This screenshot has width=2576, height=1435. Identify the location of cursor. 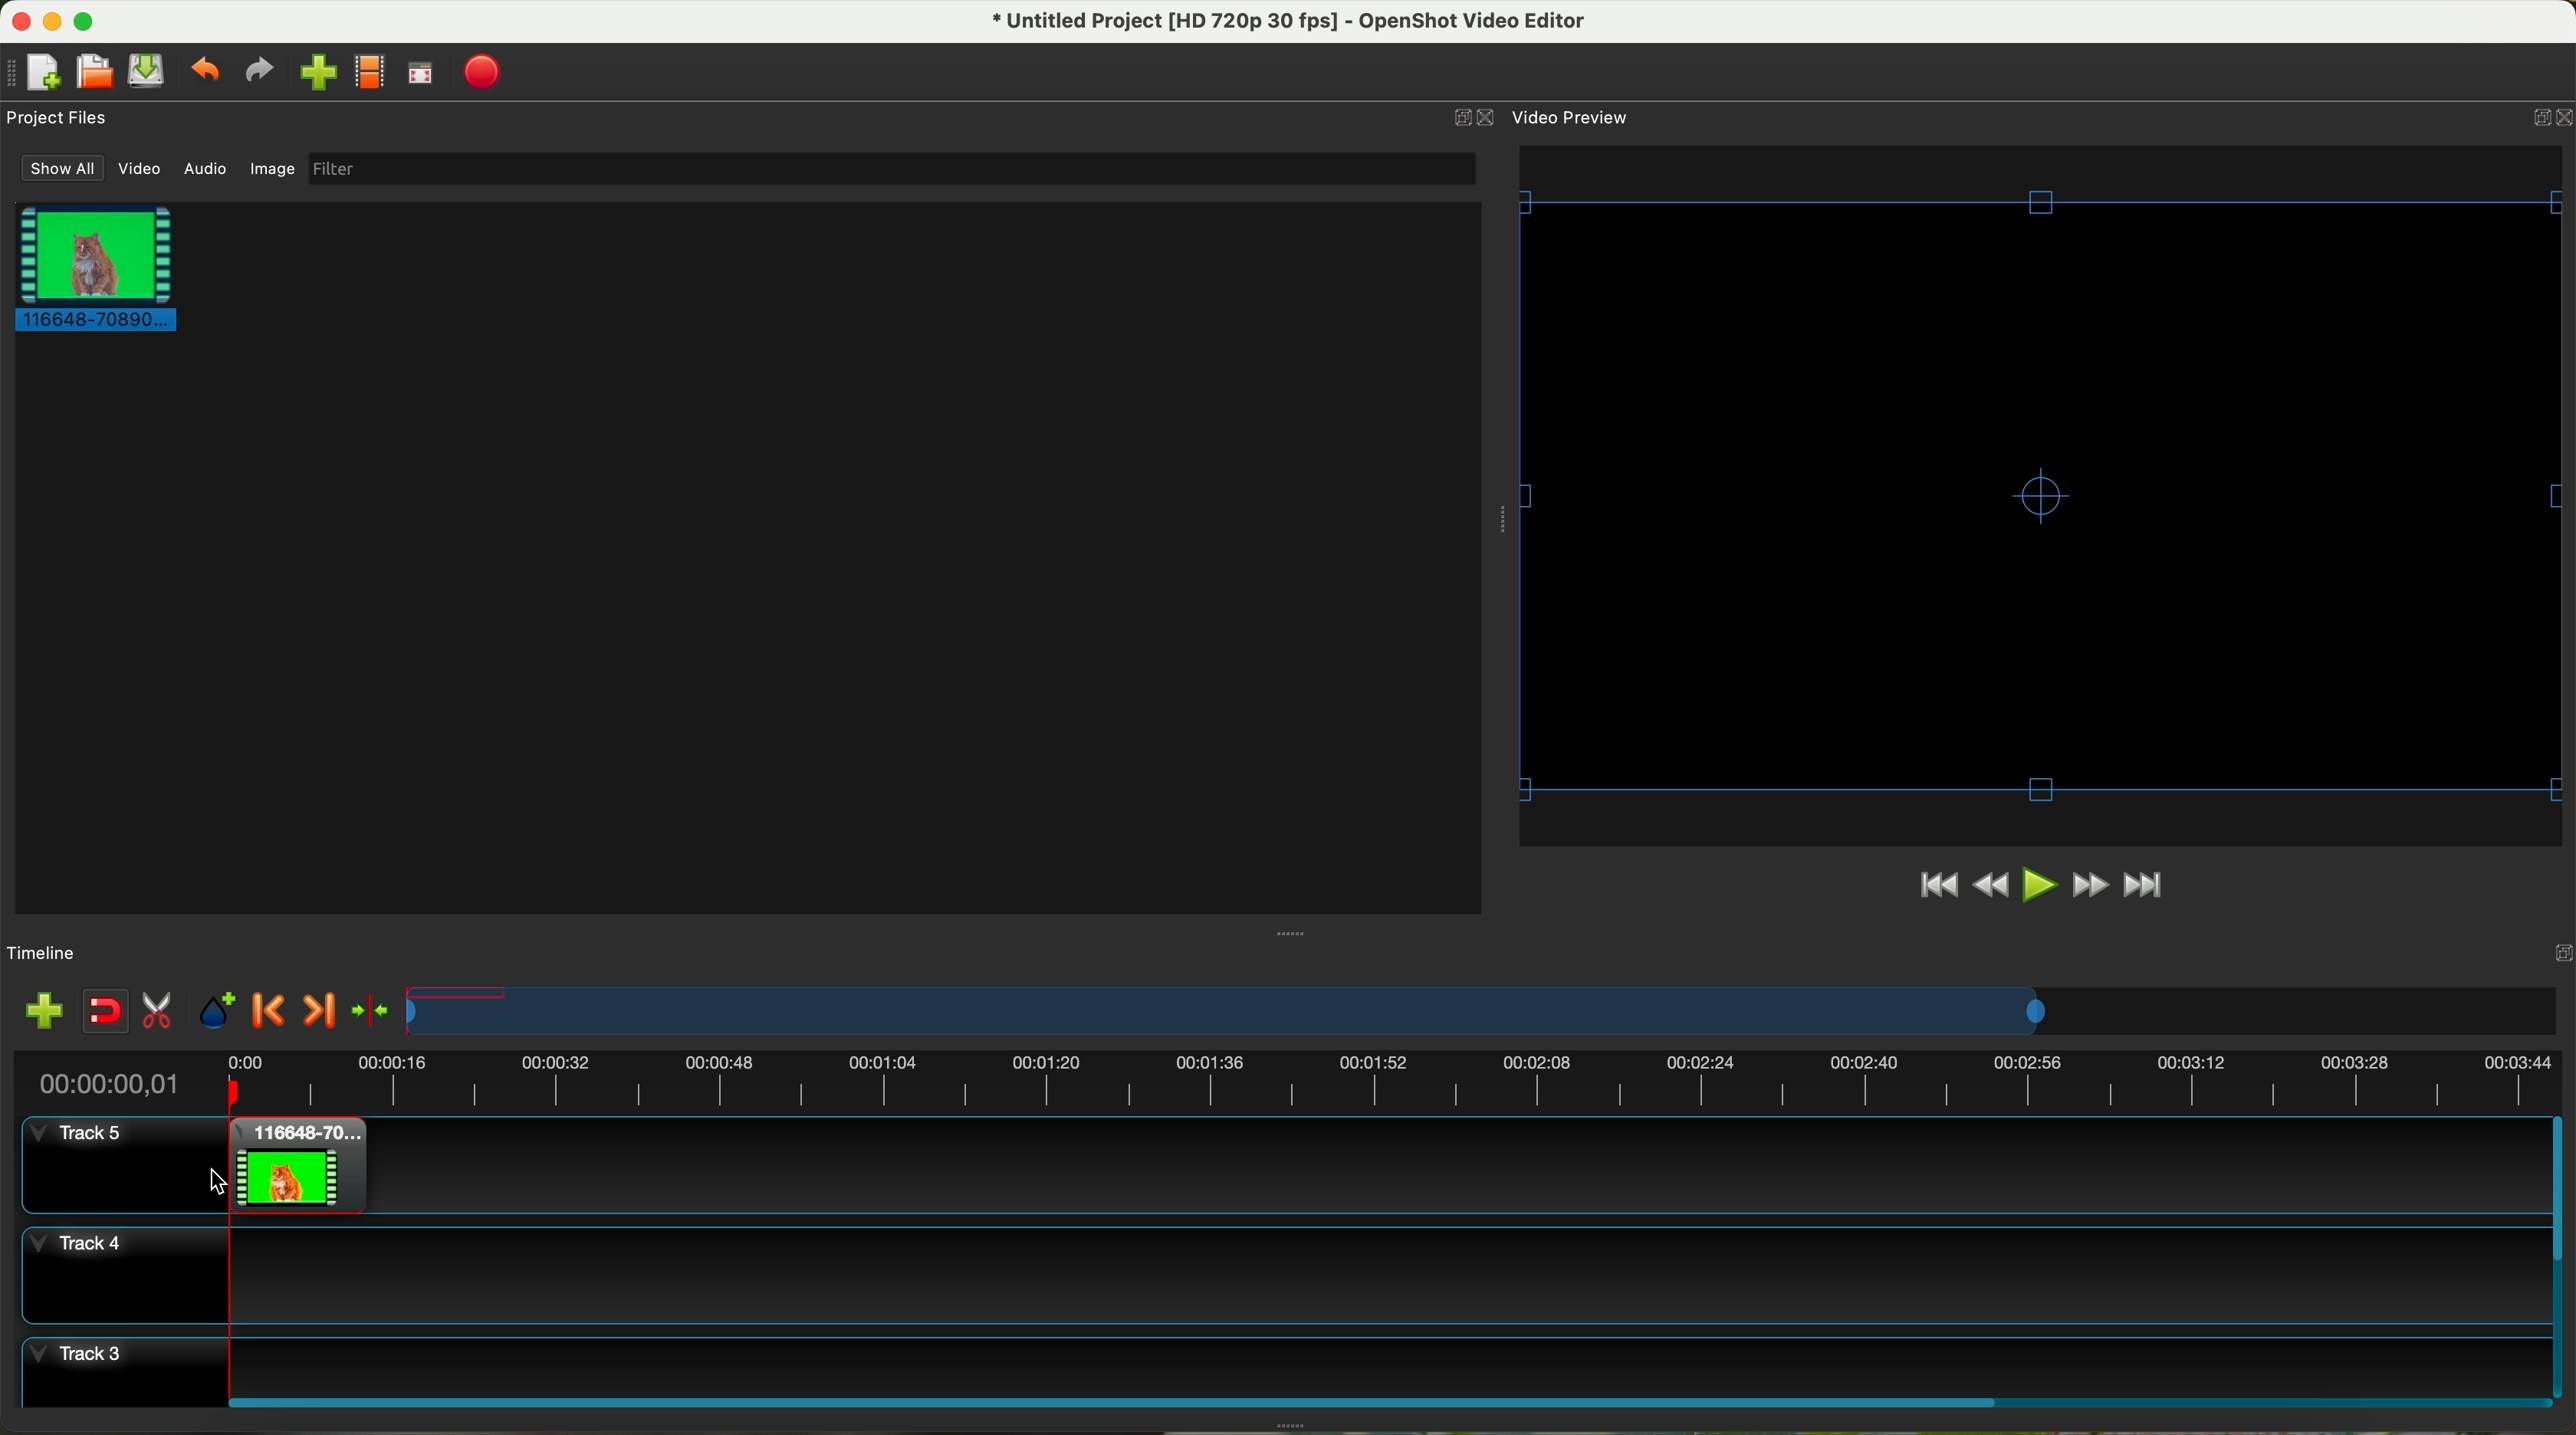
(222, 1181).